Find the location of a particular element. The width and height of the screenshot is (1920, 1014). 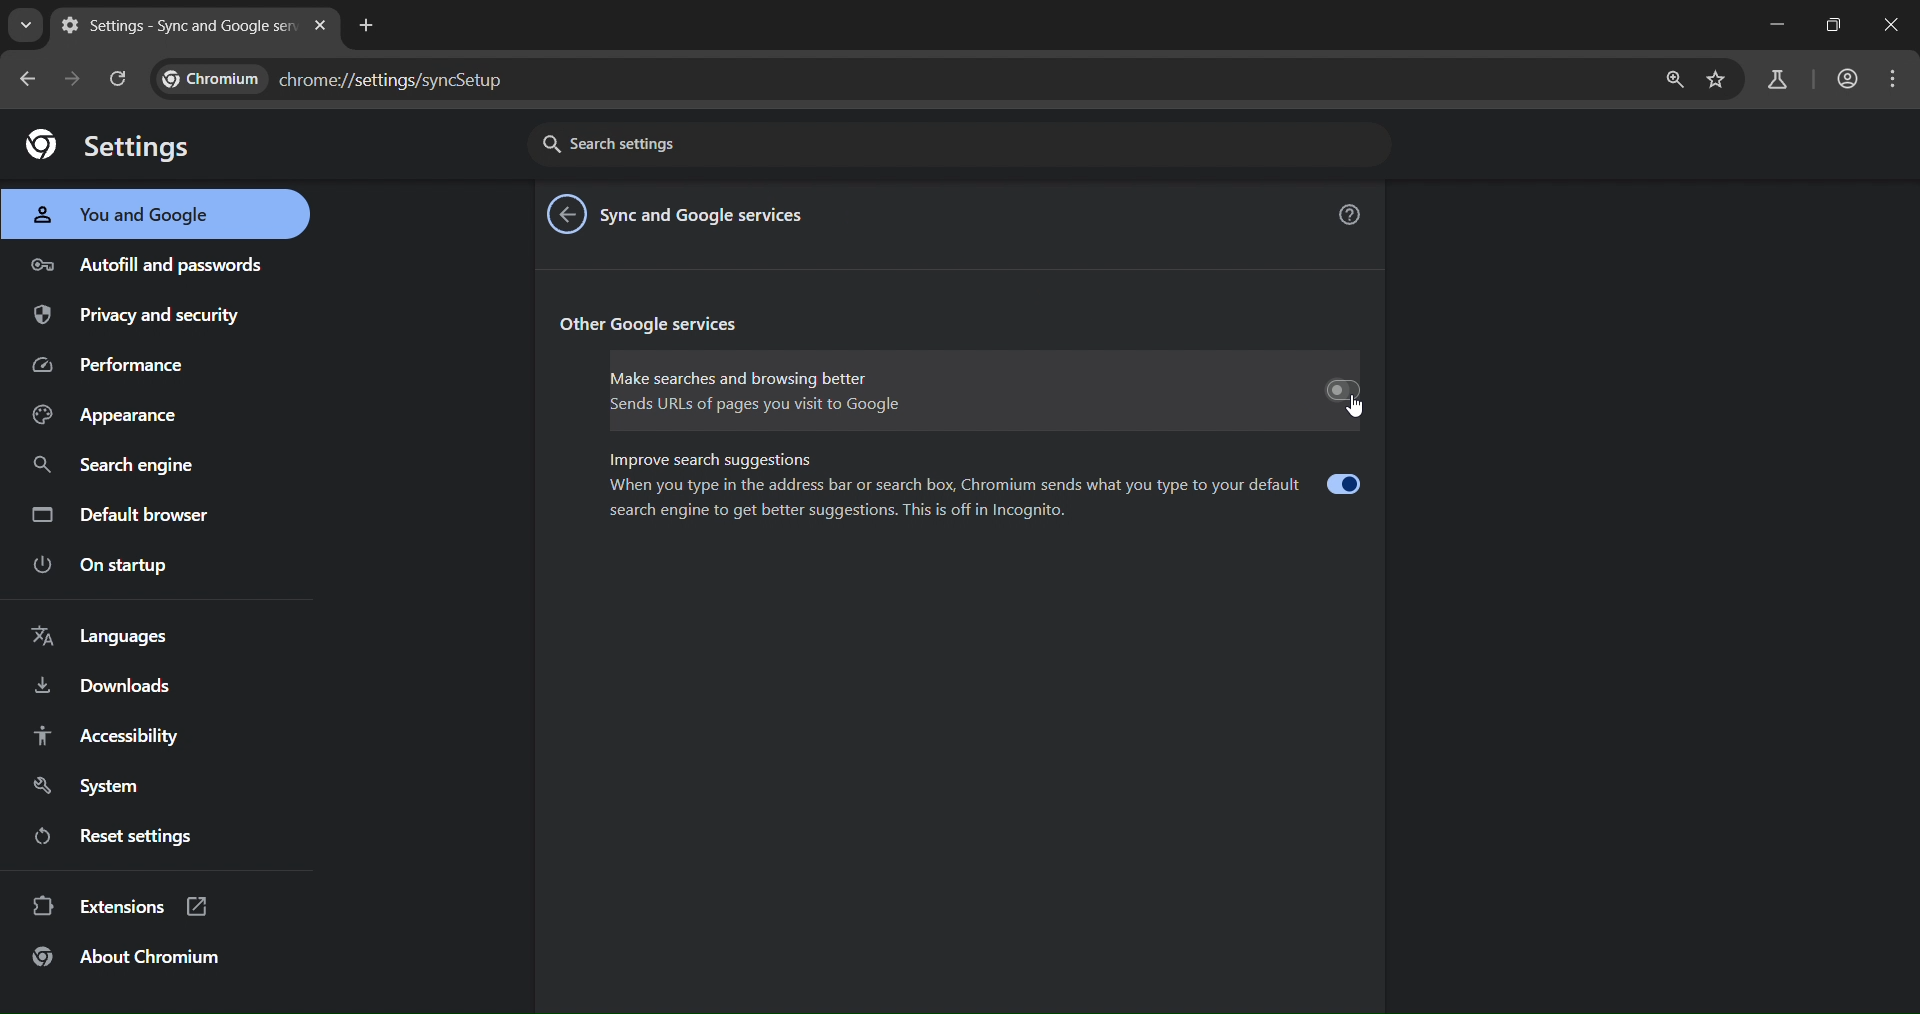

Settings- sync and Google is located at coordinates (176, 28).